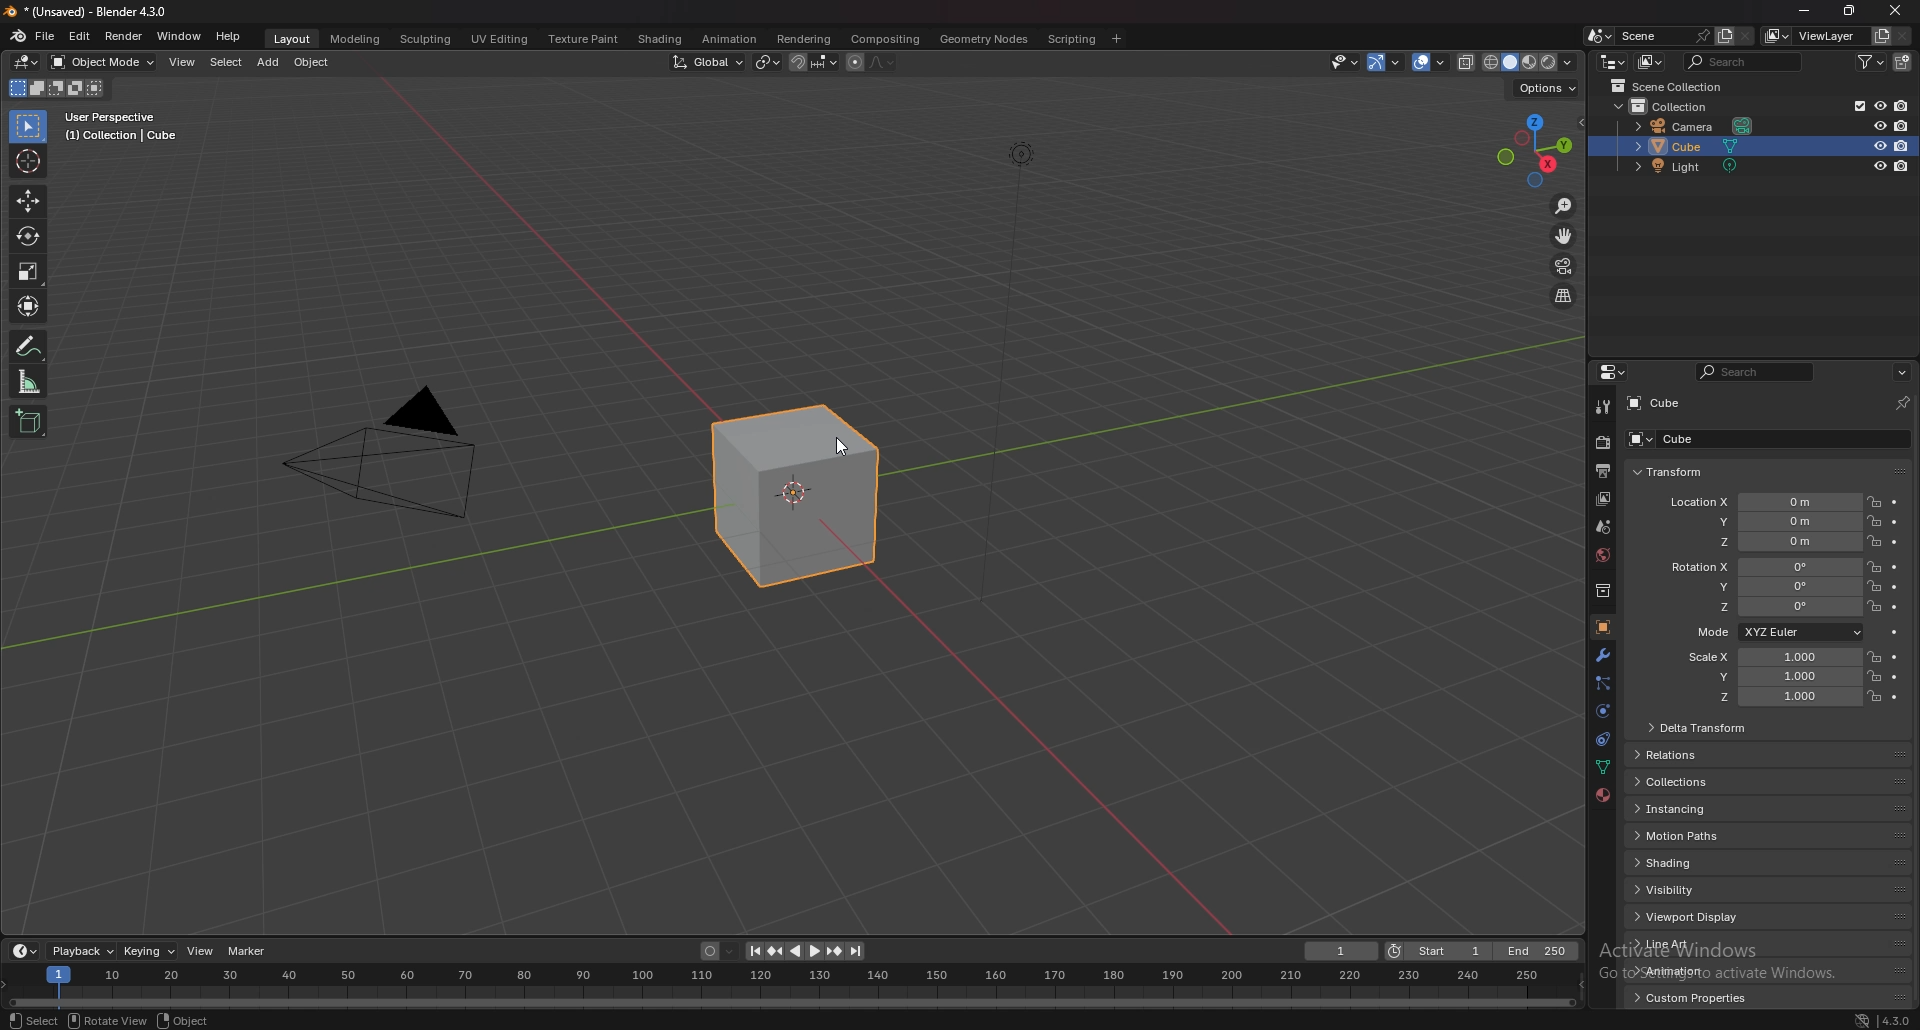 The image size is (1920, 1030). I want to click on zoom, so click(1564, 207).